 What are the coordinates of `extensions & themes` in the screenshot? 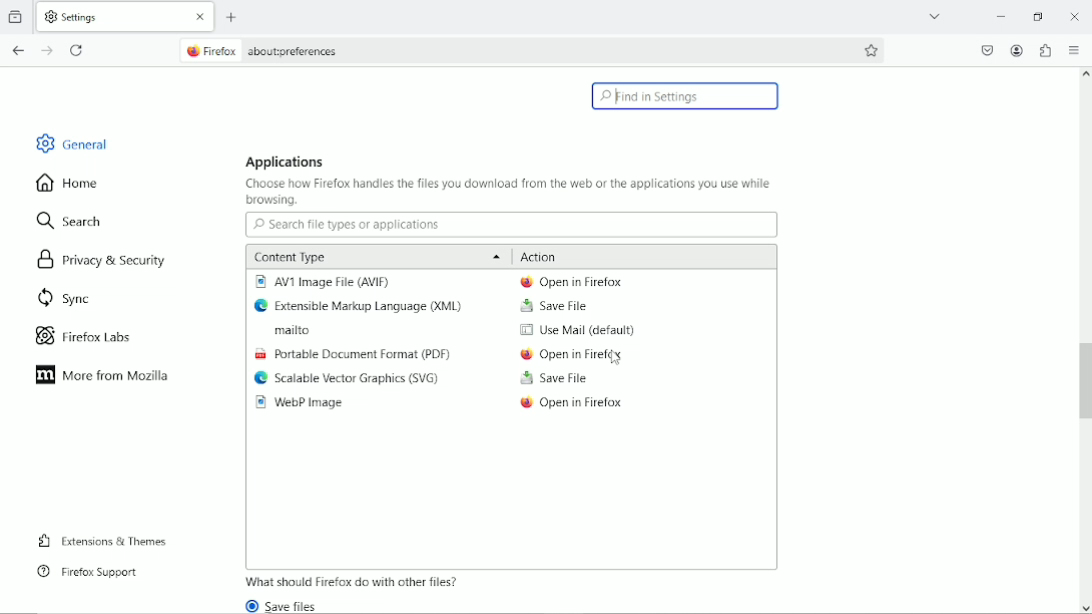 It's located at (102, 542).